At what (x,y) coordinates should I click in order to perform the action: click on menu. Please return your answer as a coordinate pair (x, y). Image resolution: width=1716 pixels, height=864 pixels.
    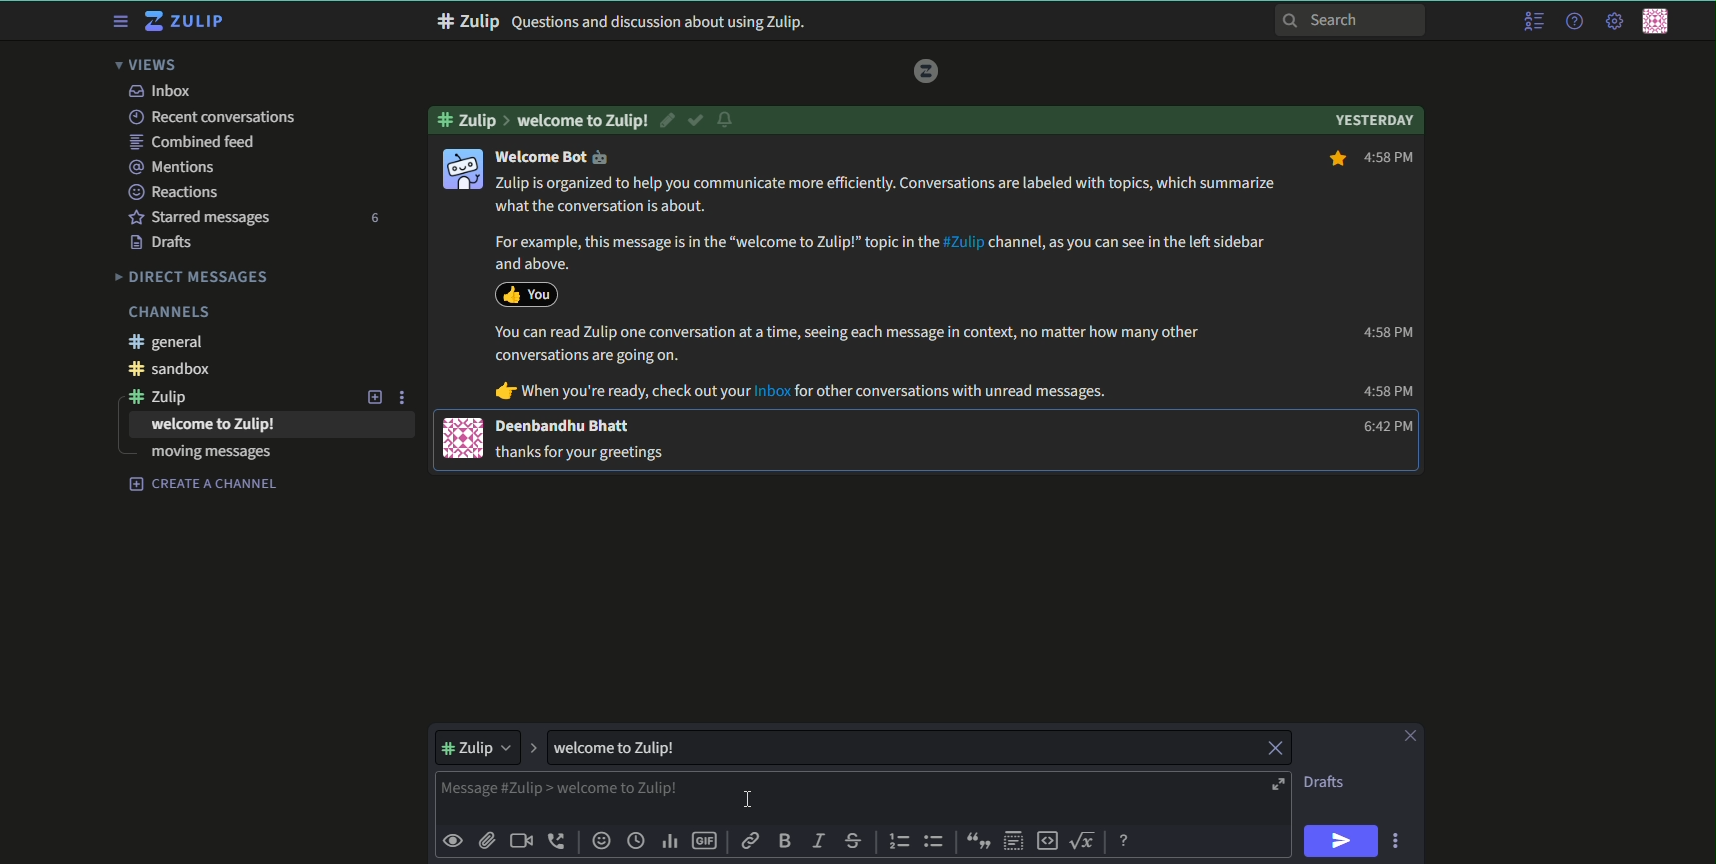
    Looking at the image, I should click on (118, 22).